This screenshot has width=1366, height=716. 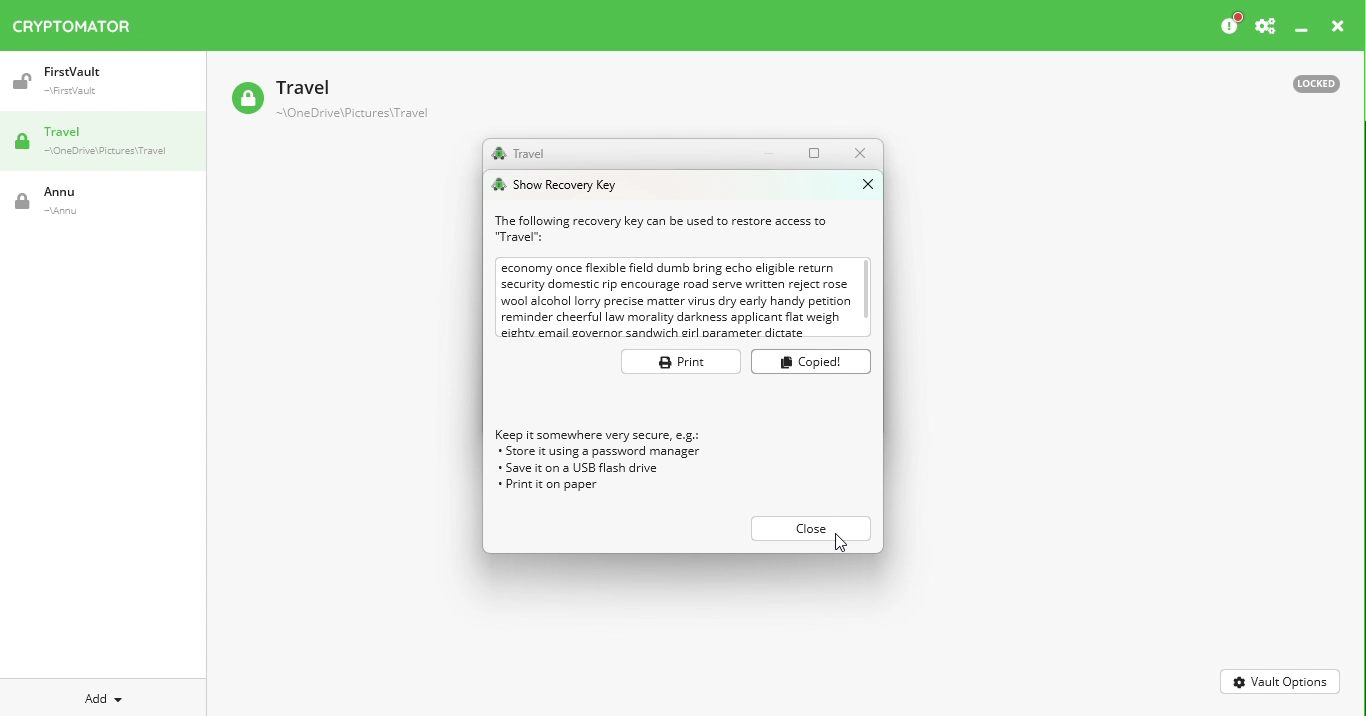 I want to click on Vault, so click(x=329, y=101).